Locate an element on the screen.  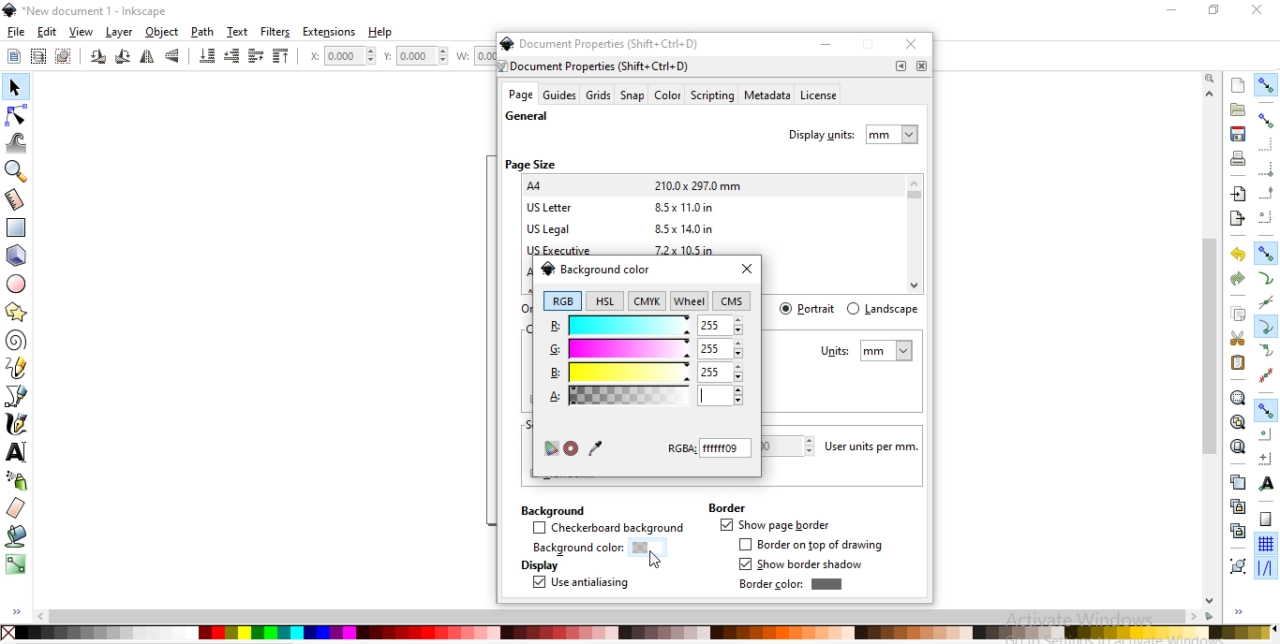
cms is located at coordinates (734, 302).